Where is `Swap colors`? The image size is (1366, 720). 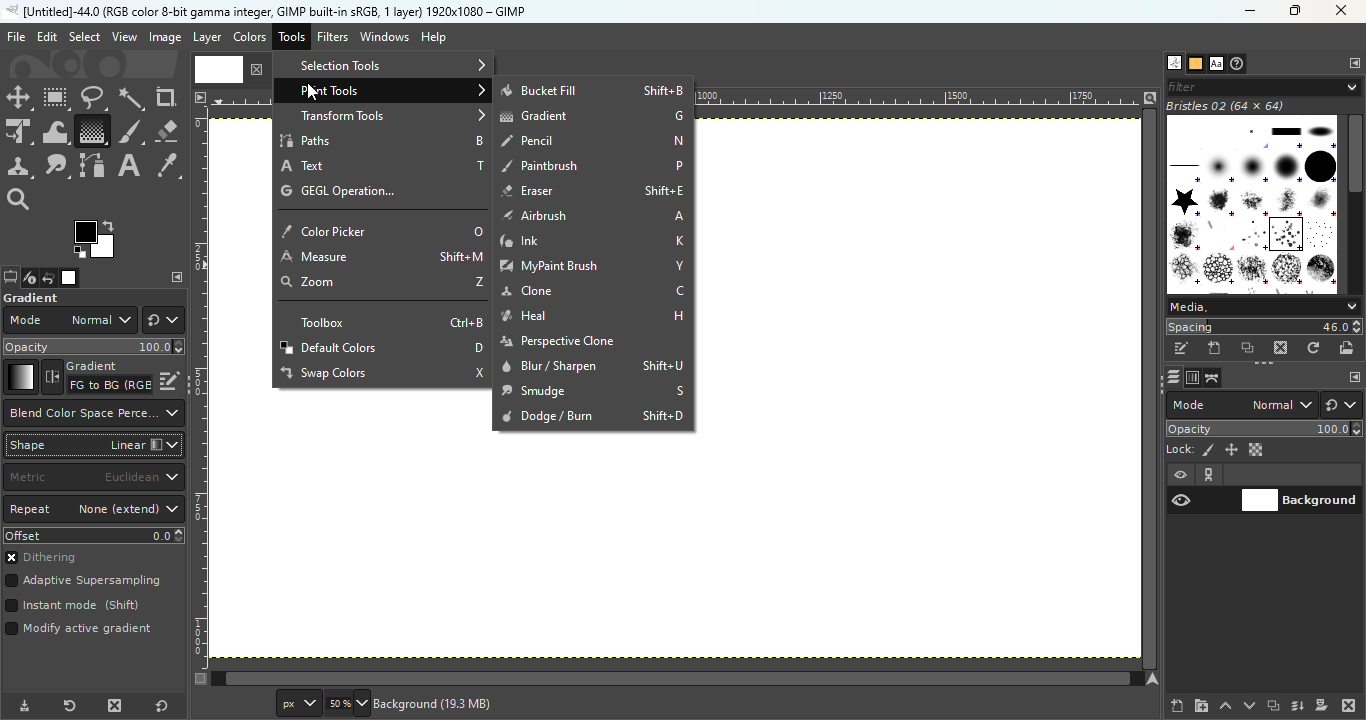 Swap colors is located at coordinates (380, 374).